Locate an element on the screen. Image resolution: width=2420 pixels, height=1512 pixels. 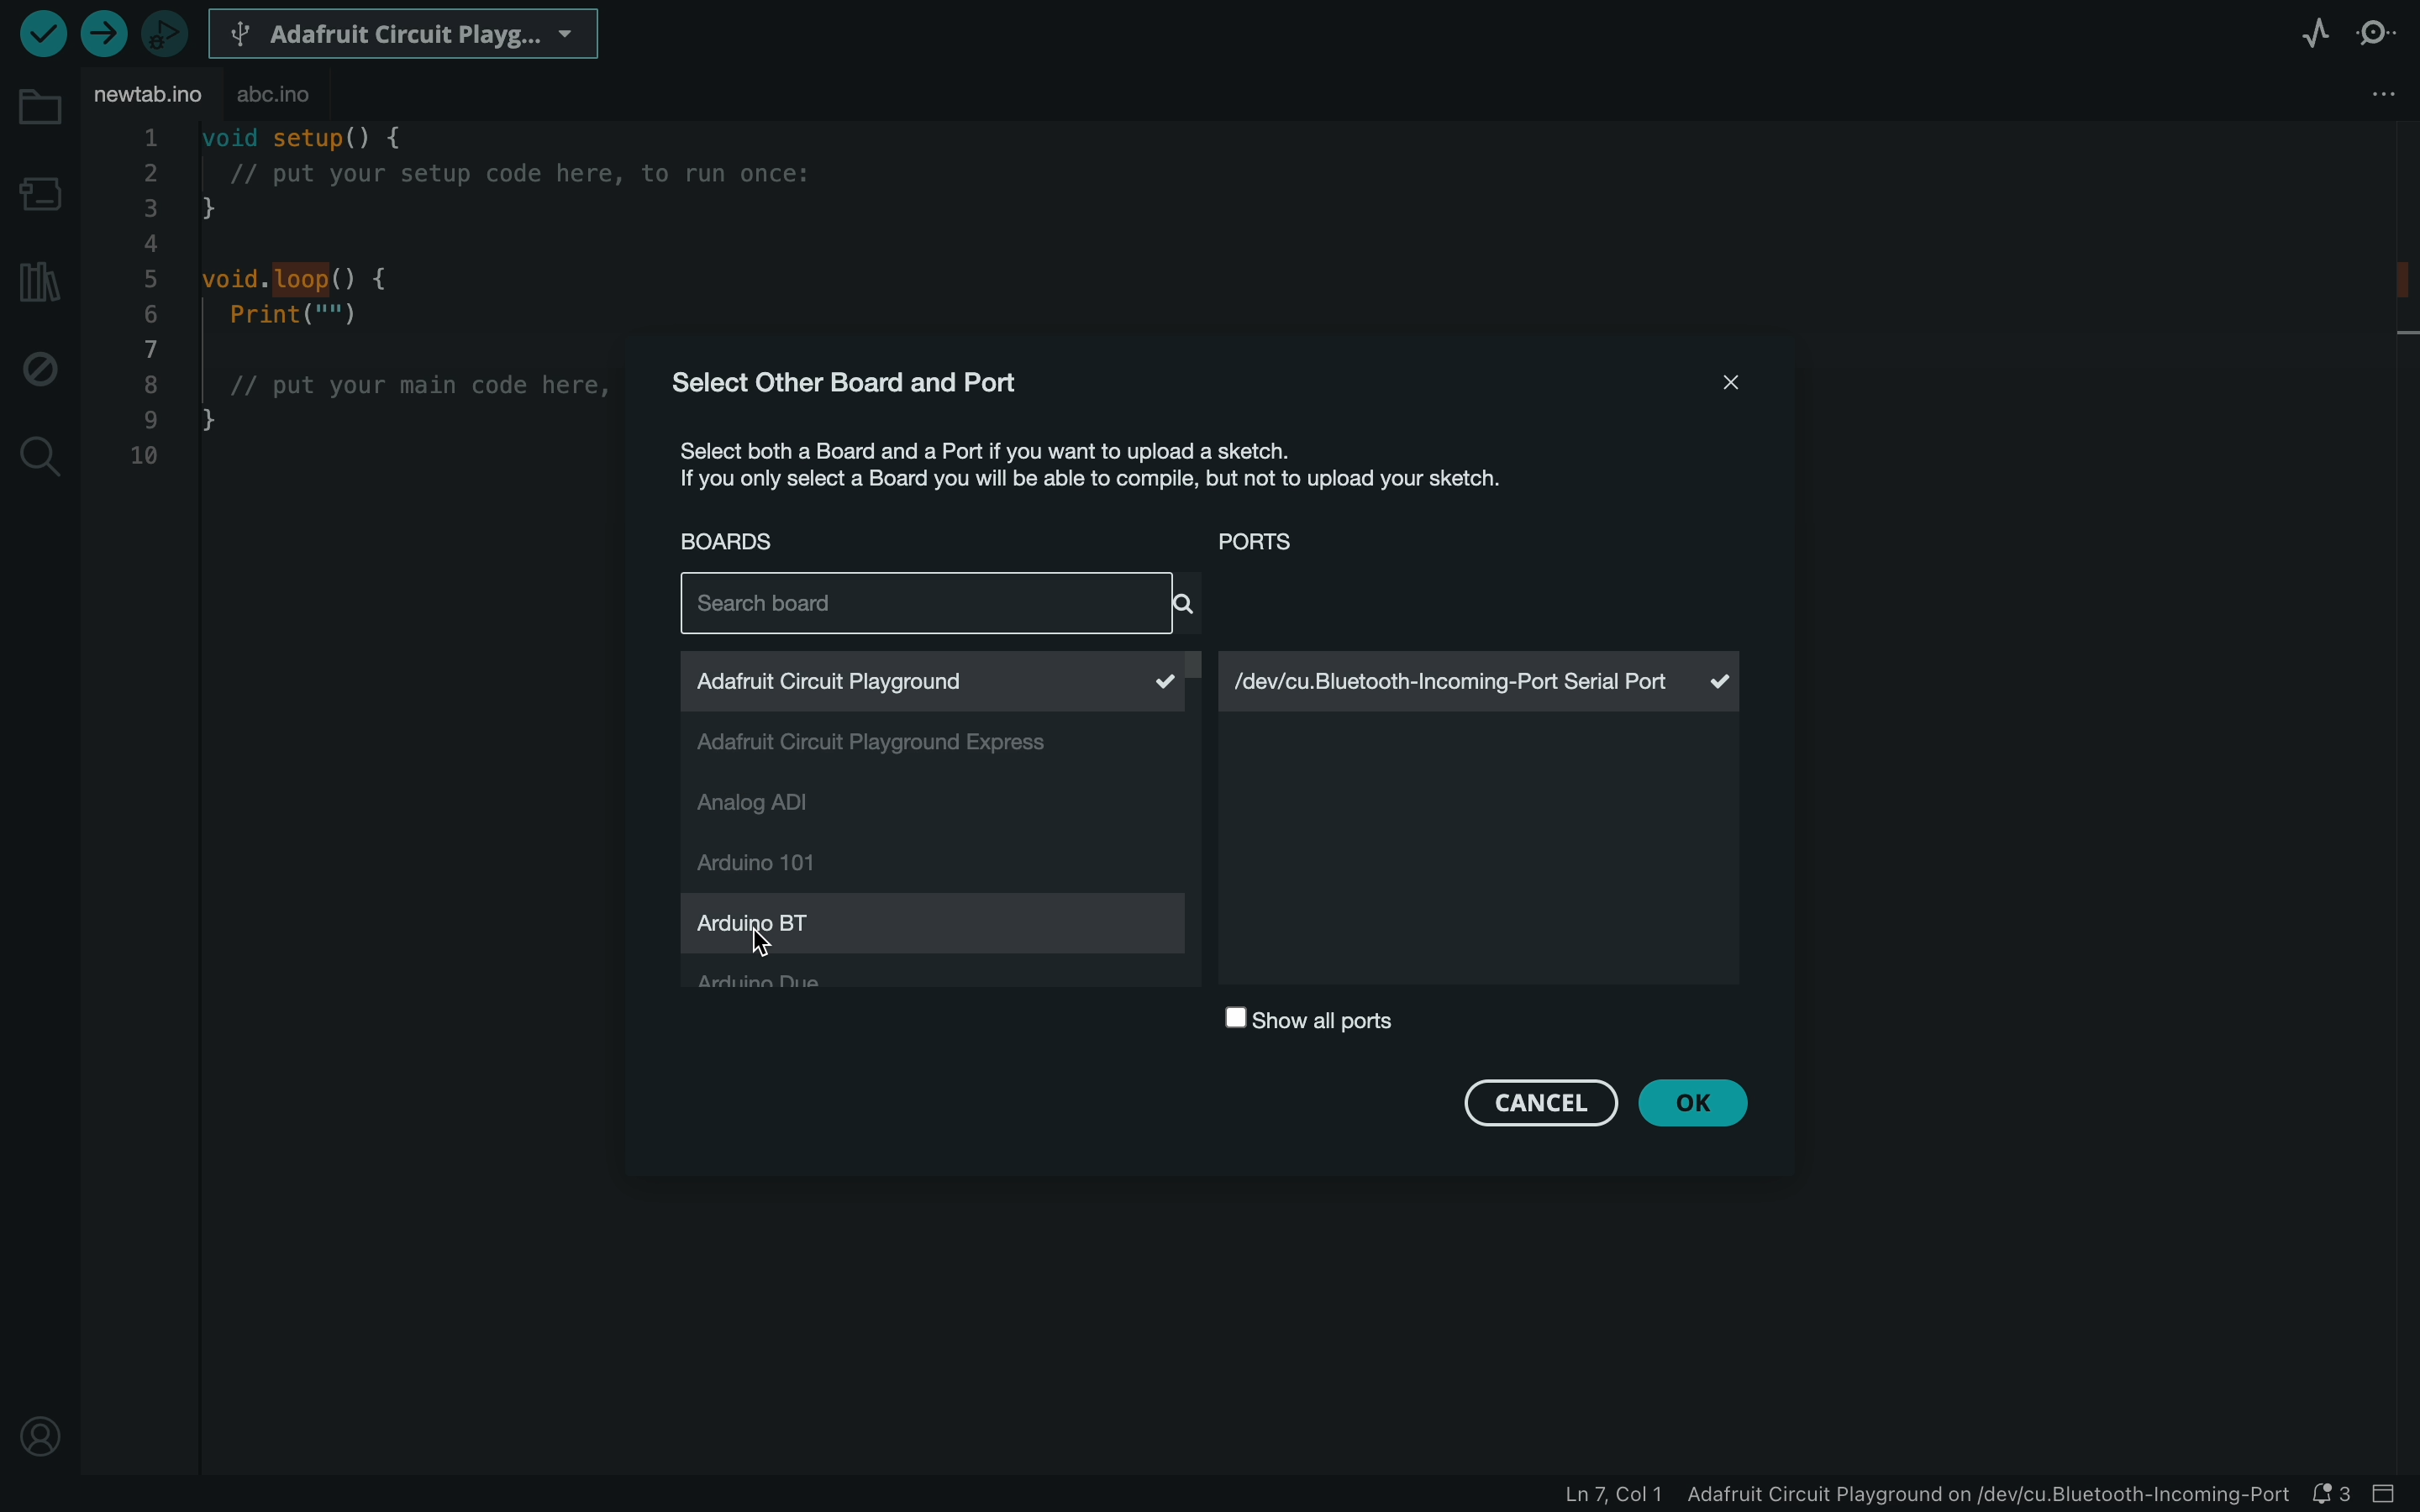
cancel is located at coordinates (1537, 1104).